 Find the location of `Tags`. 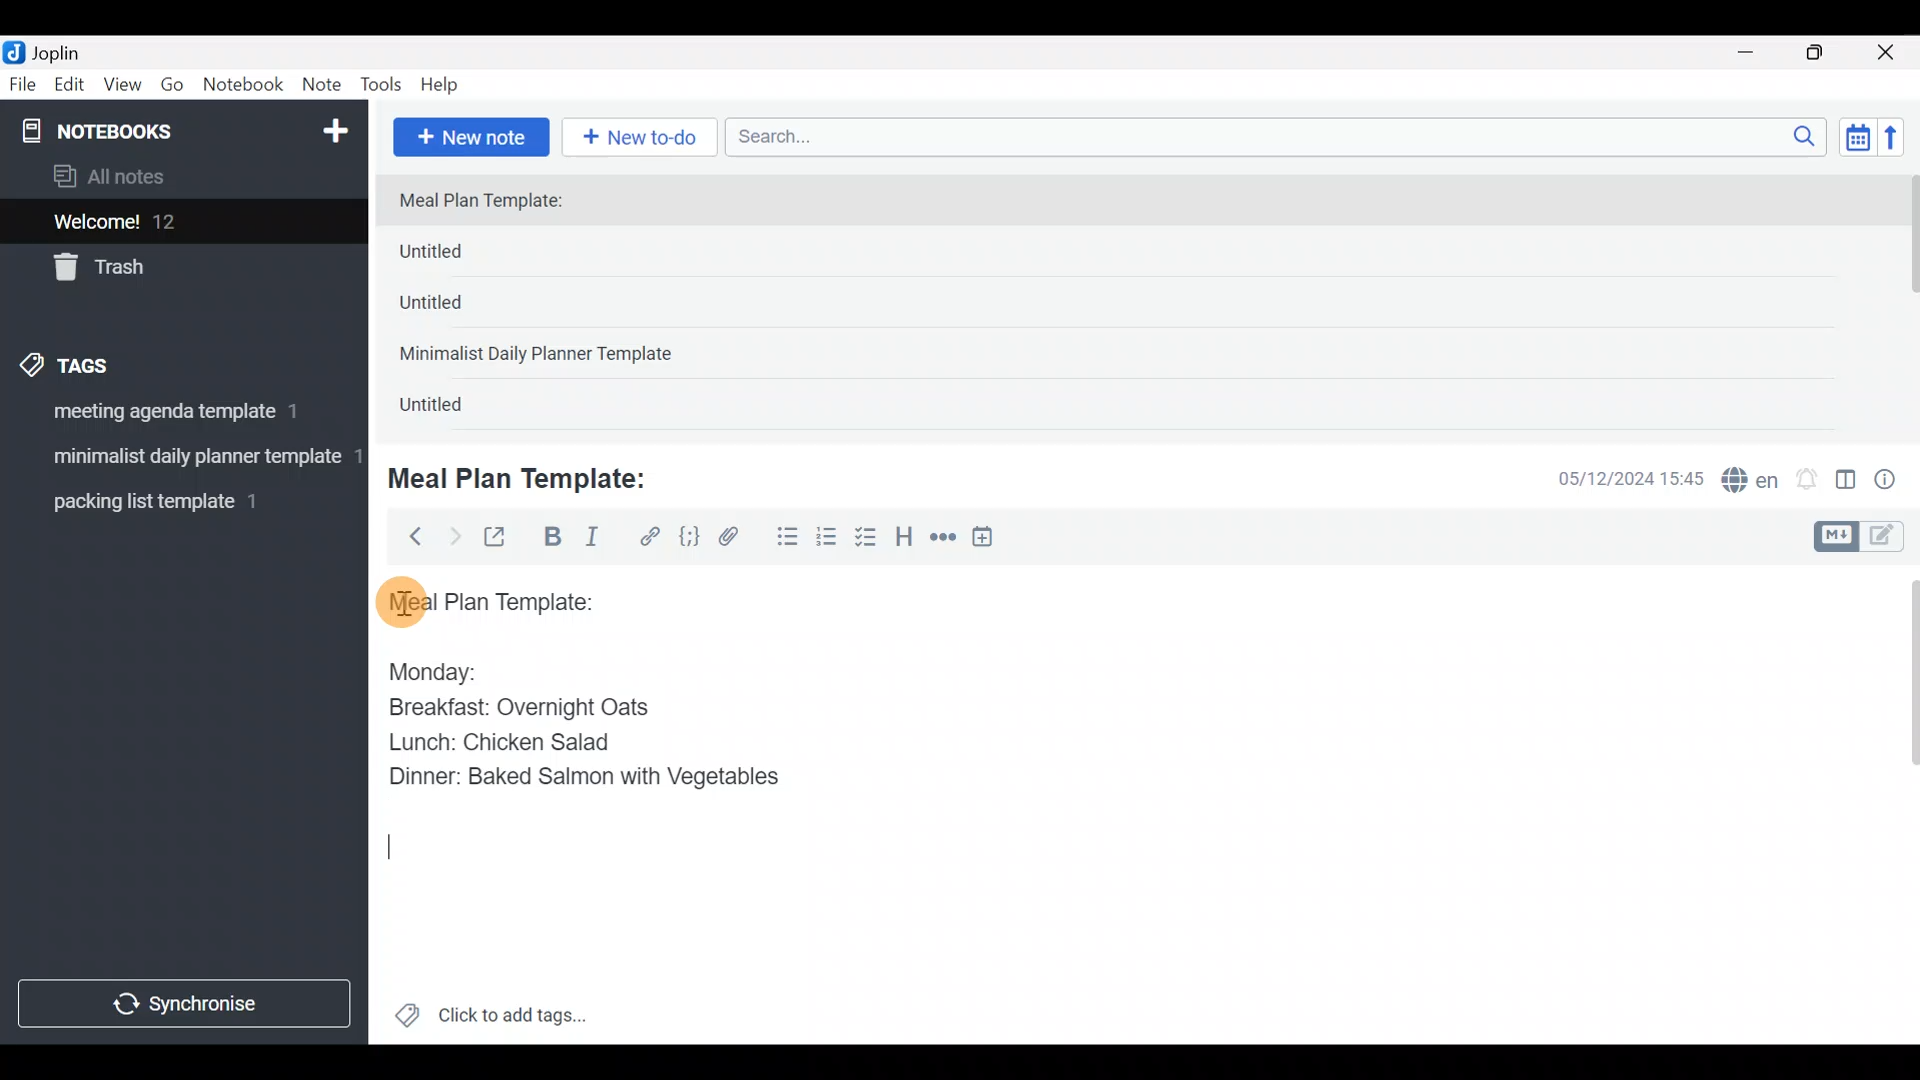

Tags is located at coordinates (112, 362).